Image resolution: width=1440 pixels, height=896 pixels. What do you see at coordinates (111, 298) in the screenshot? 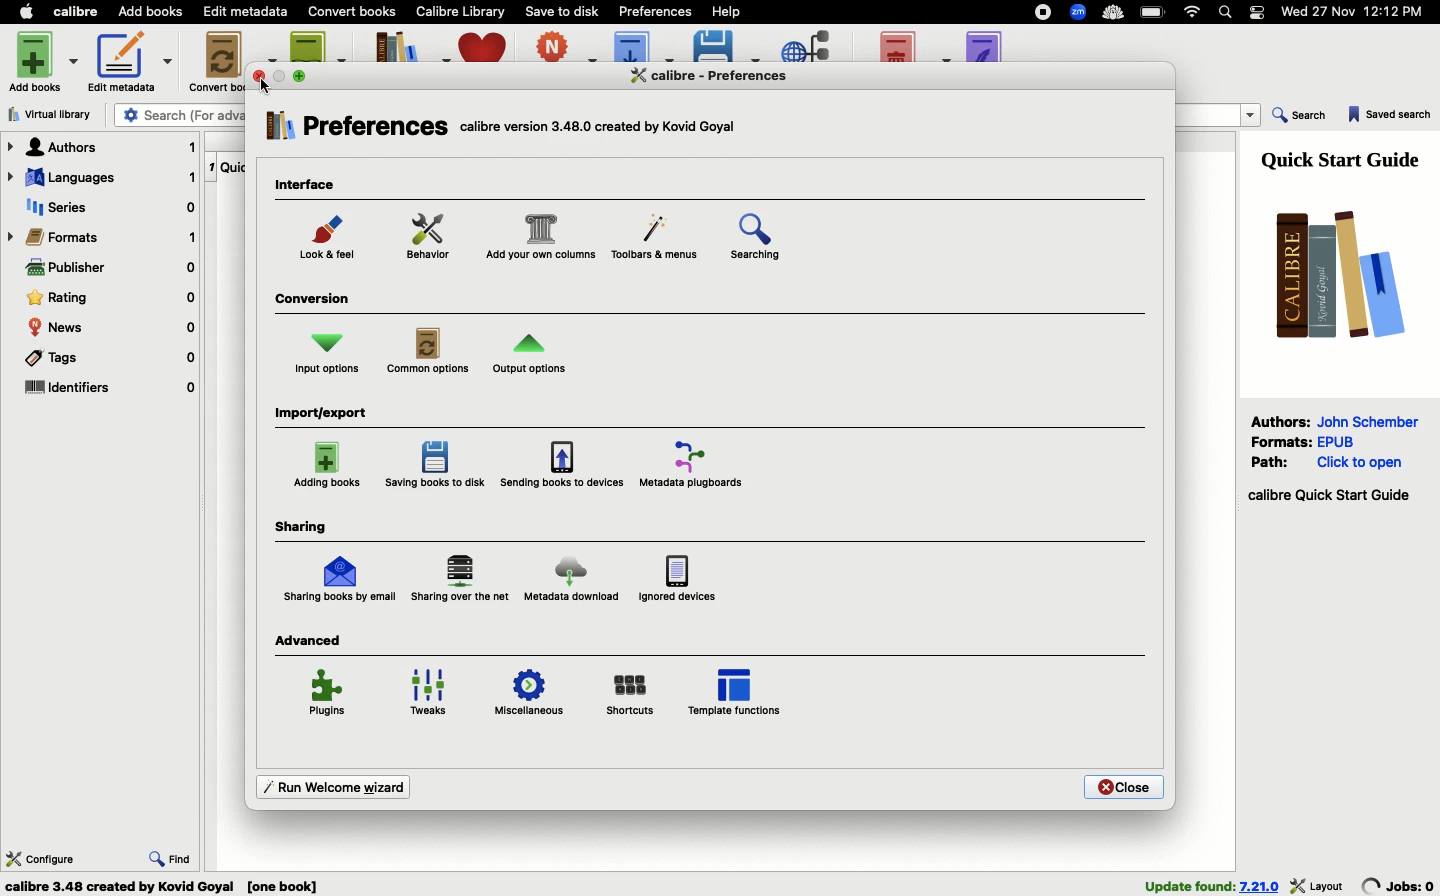
I see `Rating` at bounding box center [111, 298].